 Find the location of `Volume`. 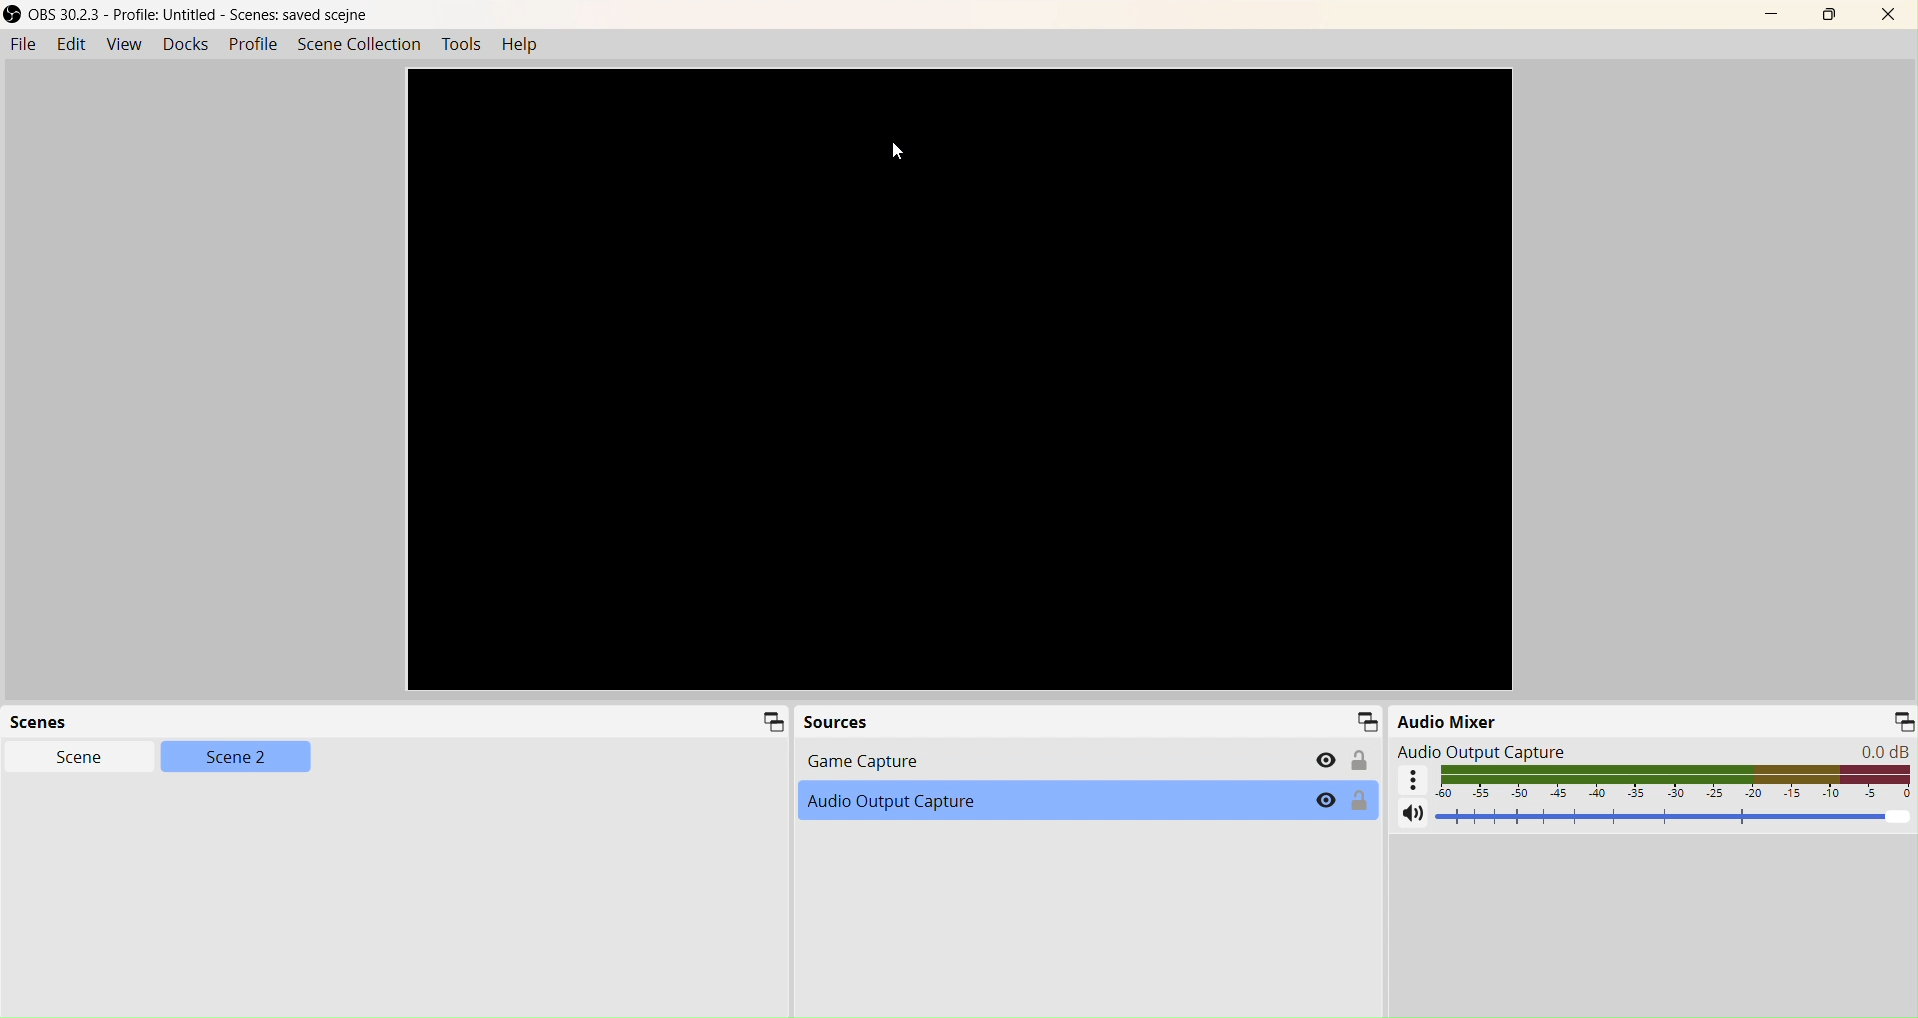

Volume is located at coordinates (1646, 817).